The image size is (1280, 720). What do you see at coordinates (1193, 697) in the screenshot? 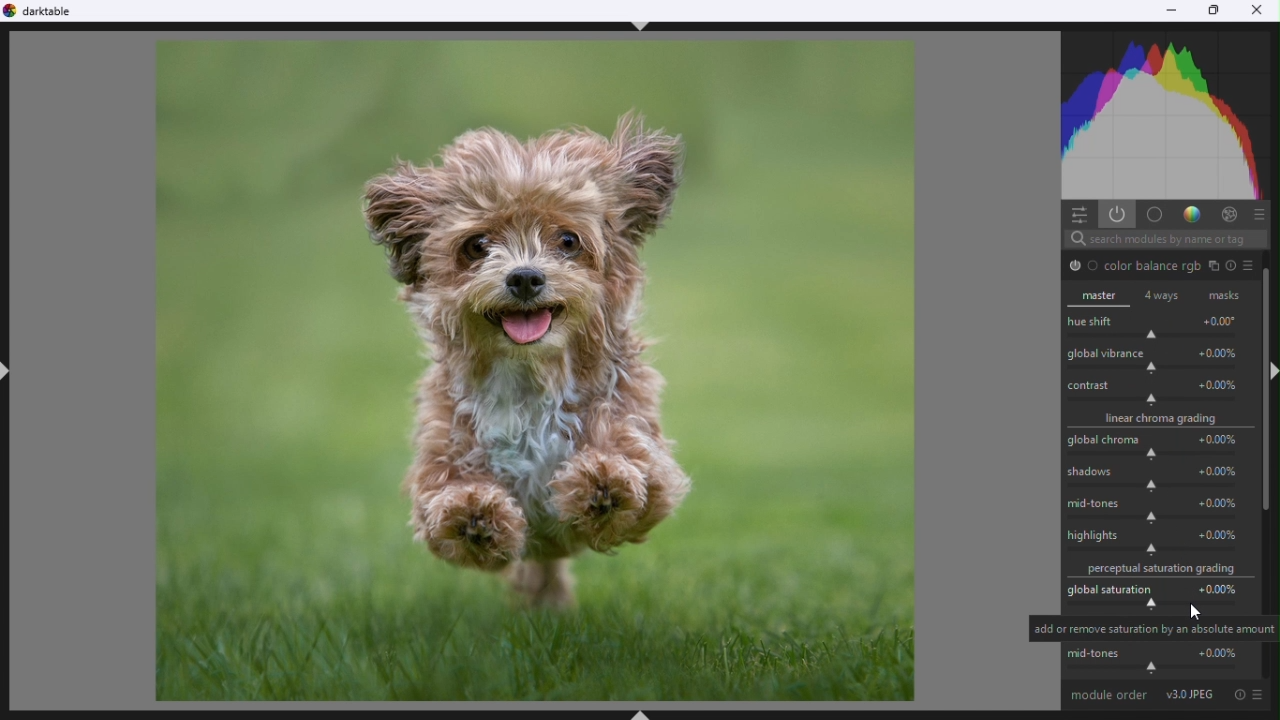
I see `JPEG` at bounding box center [1193, 697].